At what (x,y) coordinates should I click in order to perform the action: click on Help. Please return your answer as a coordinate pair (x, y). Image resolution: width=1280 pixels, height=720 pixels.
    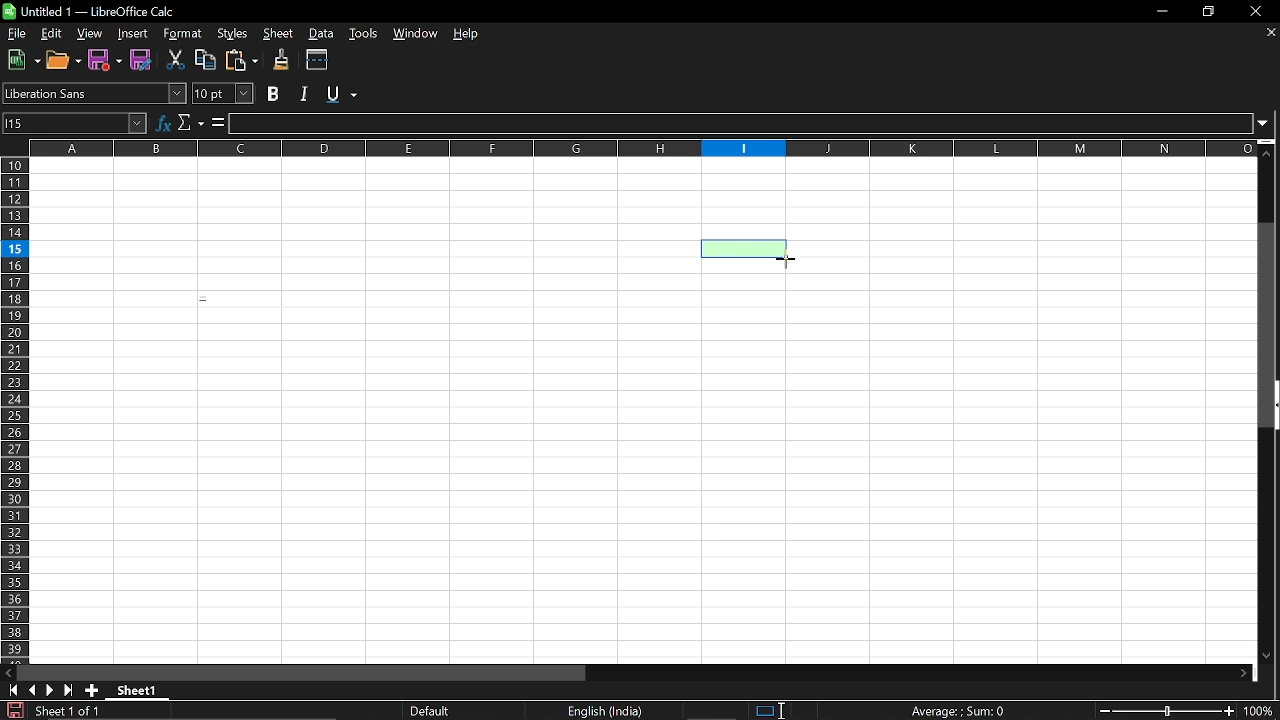
    Looking at the image, I should click on (467, 36).